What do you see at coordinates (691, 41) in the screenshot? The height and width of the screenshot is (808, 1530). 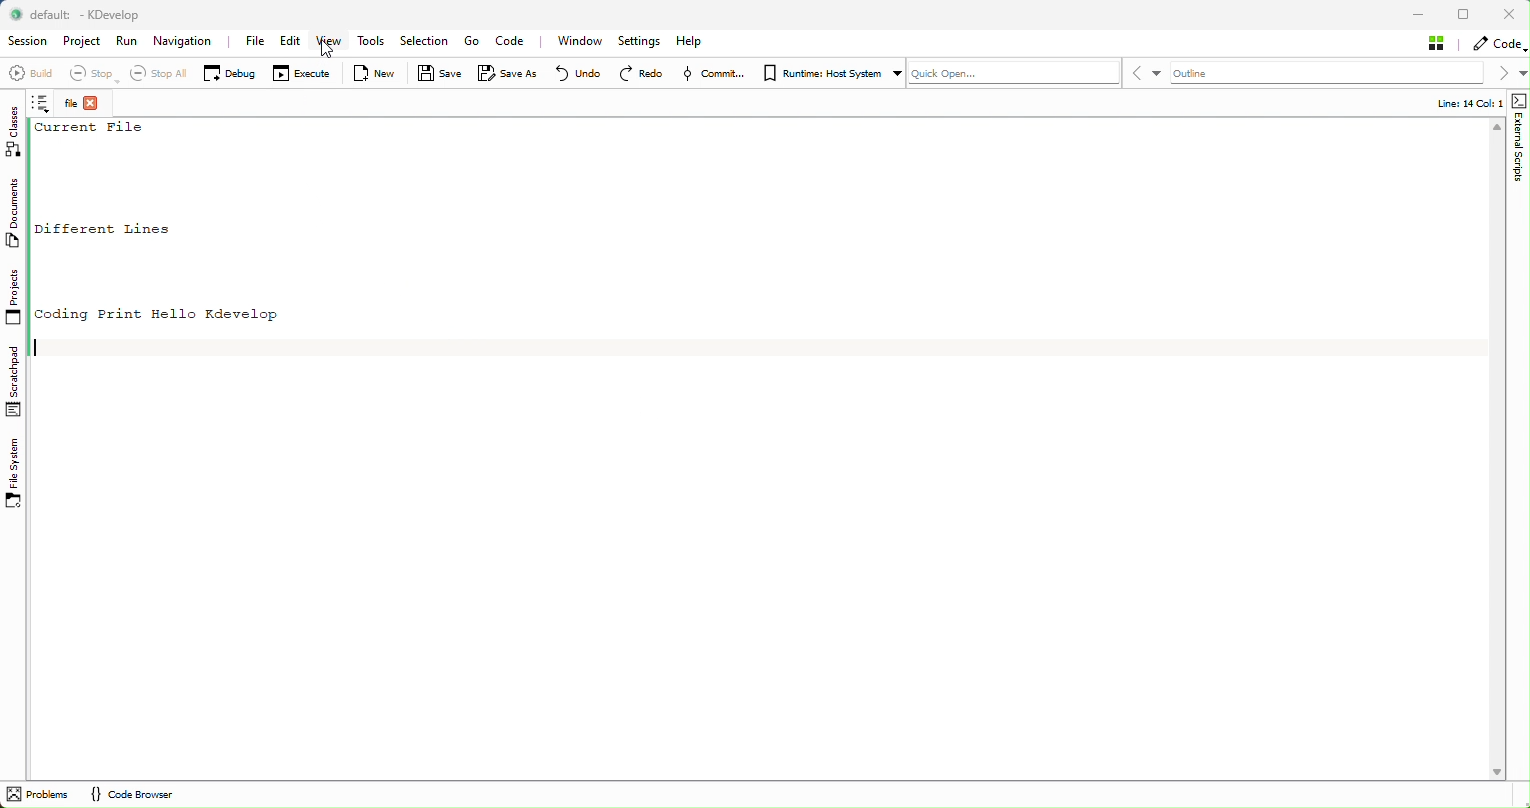 I see `Help` at bounding box center [691, 41].